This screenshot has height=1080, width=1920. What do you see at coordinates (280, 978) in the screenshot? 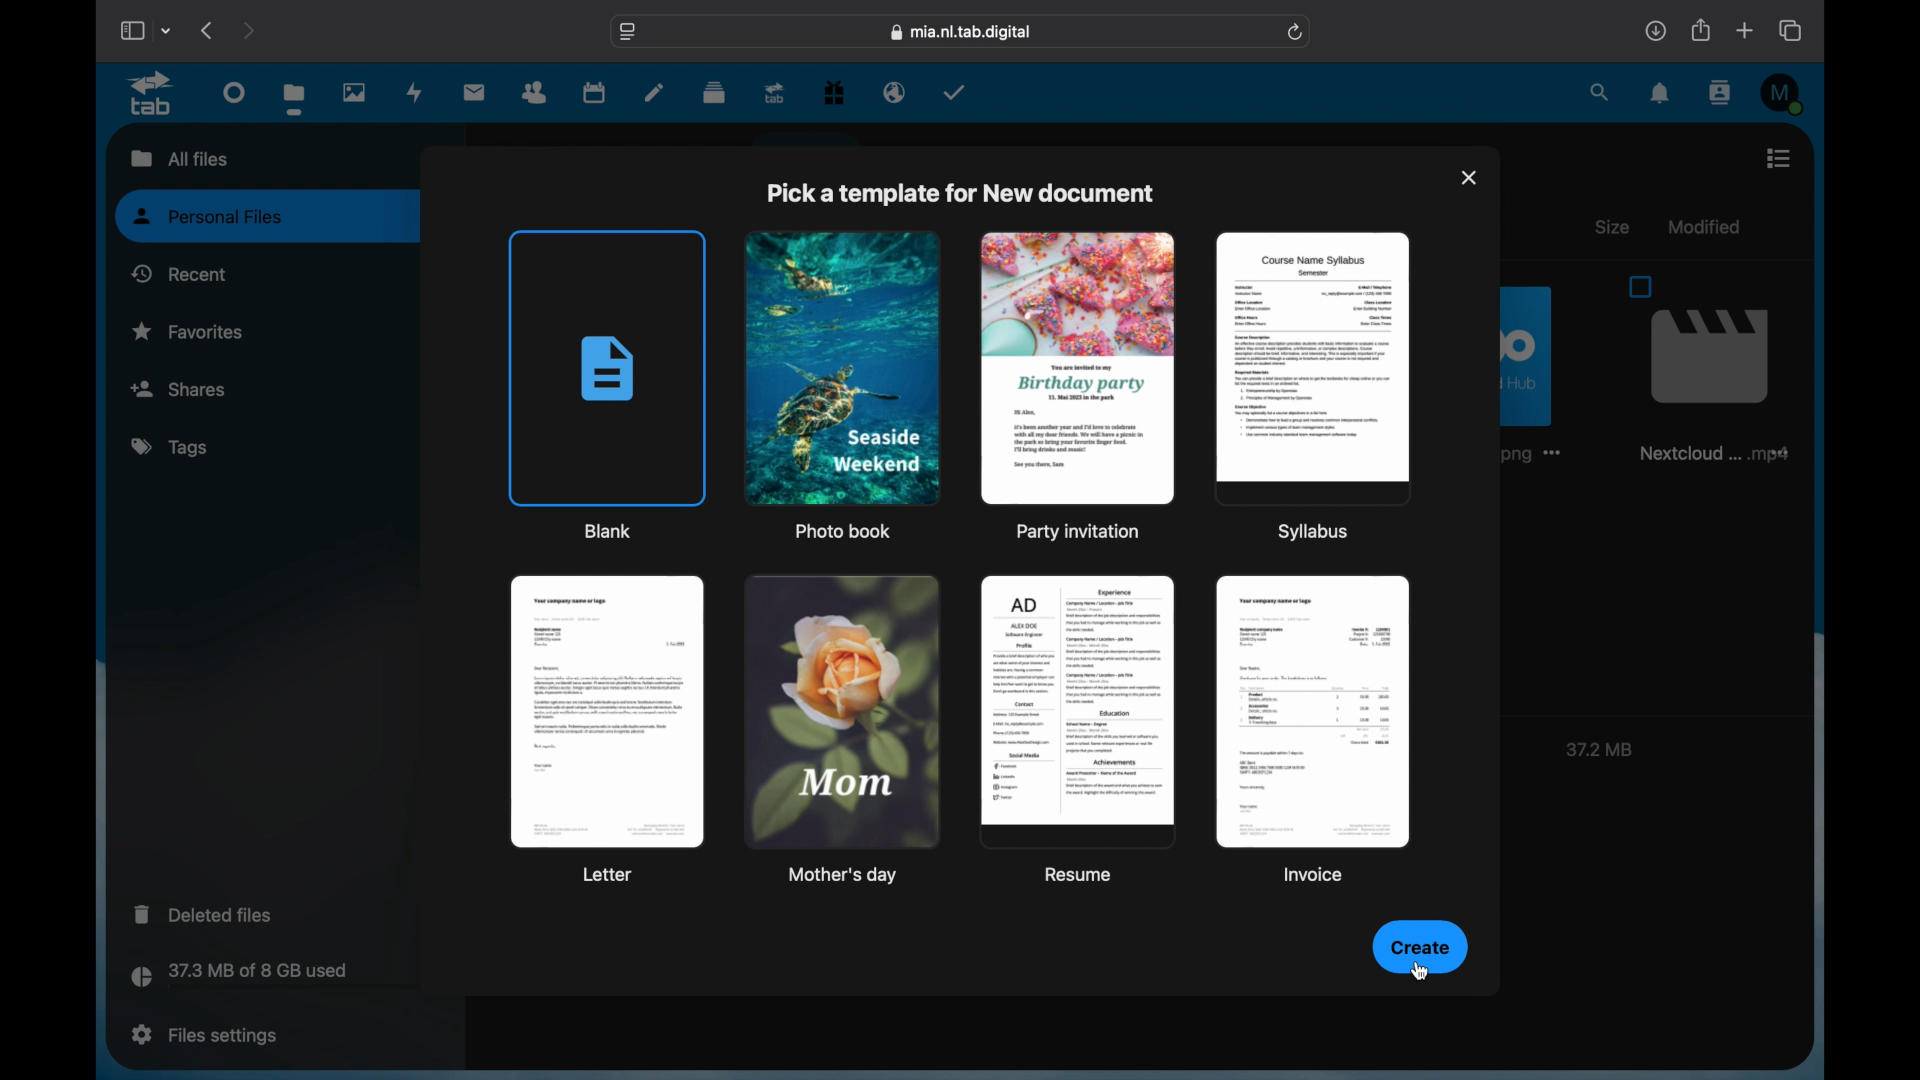
I see `storage` at bounding box center [280, 978].